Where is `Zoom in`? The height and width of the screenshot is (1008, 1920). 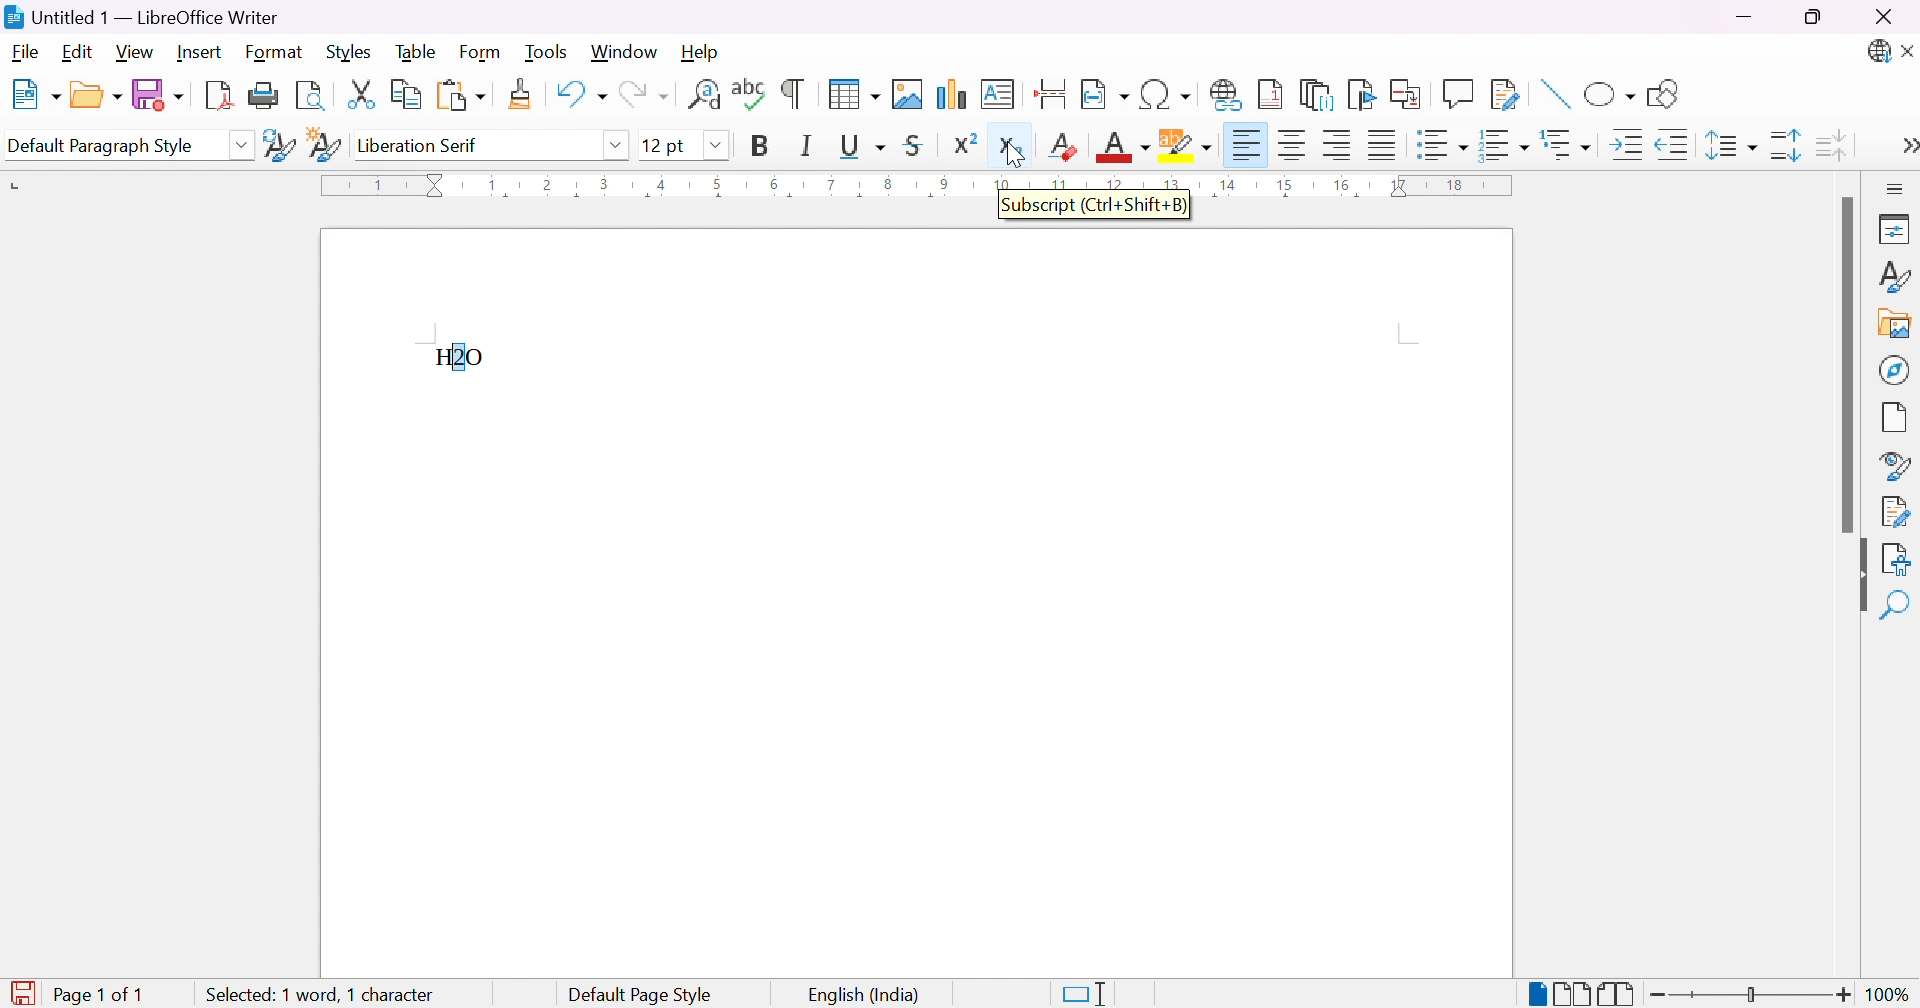
Zoom in is located at coordinates (1842, 997).